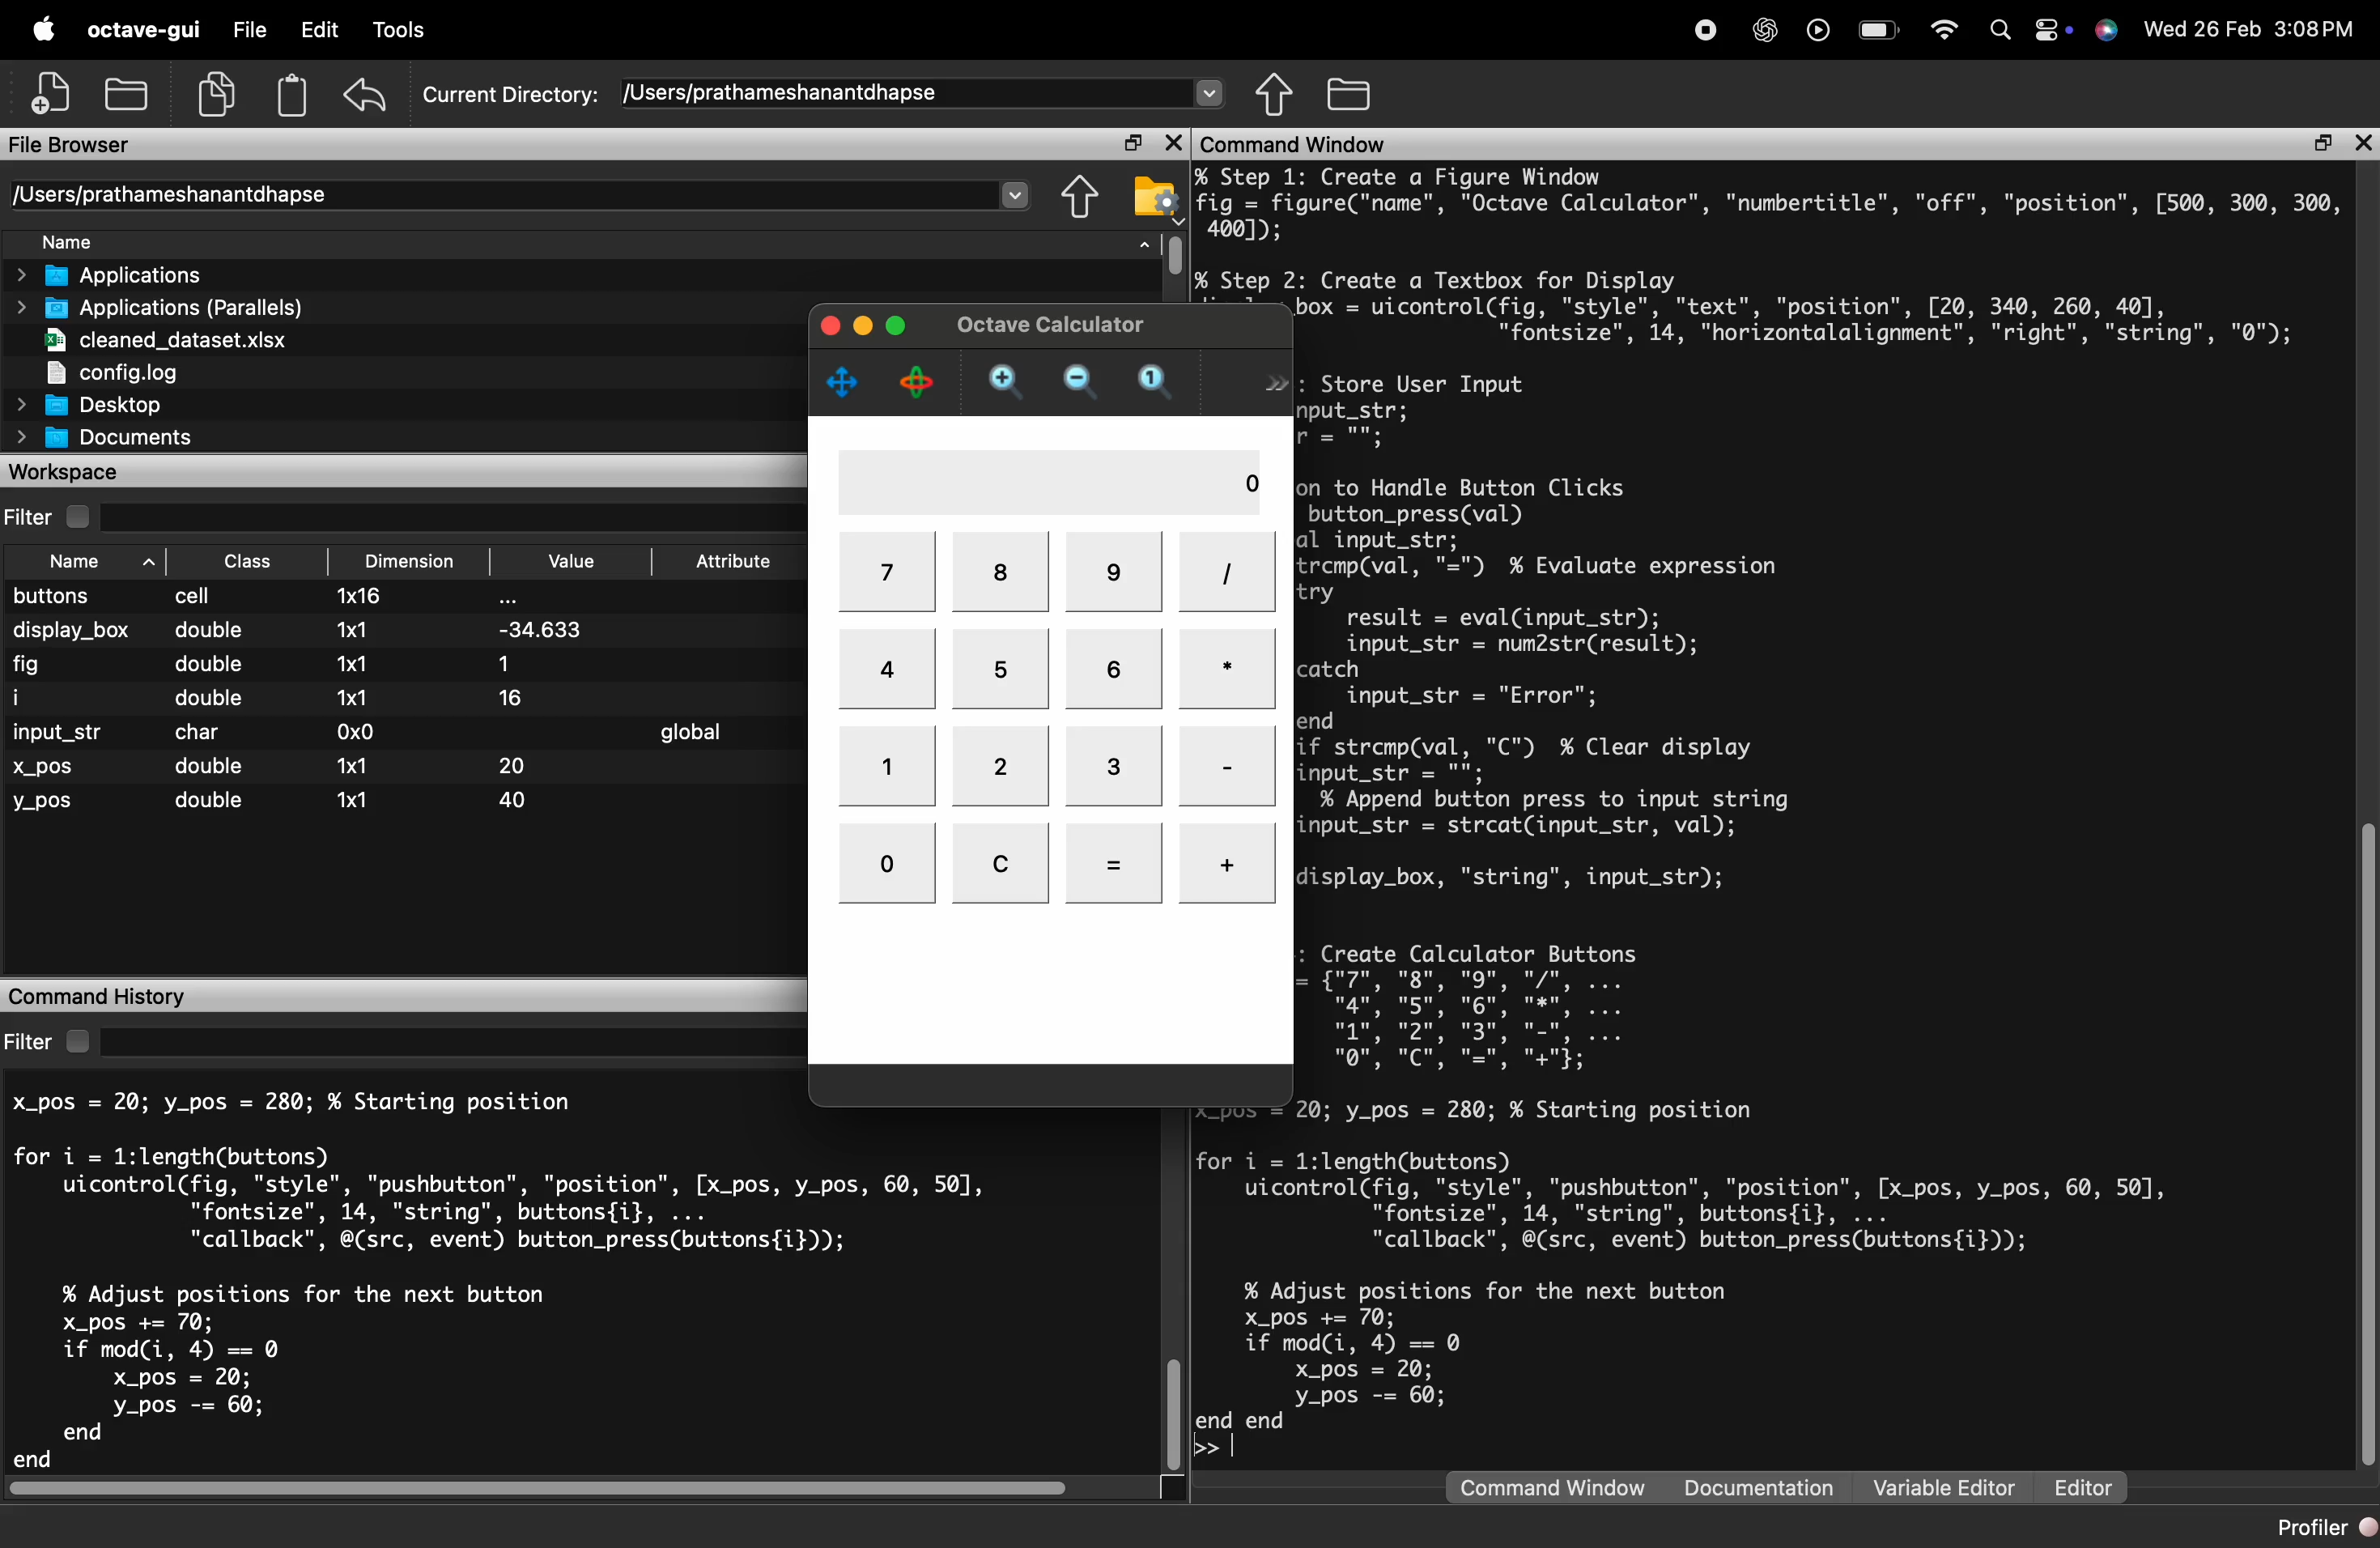 The width and height of the screenshot is (2380, 1548). Describe the element at coordinates (250, 566) in the screenshot. I see `Class` at that location.